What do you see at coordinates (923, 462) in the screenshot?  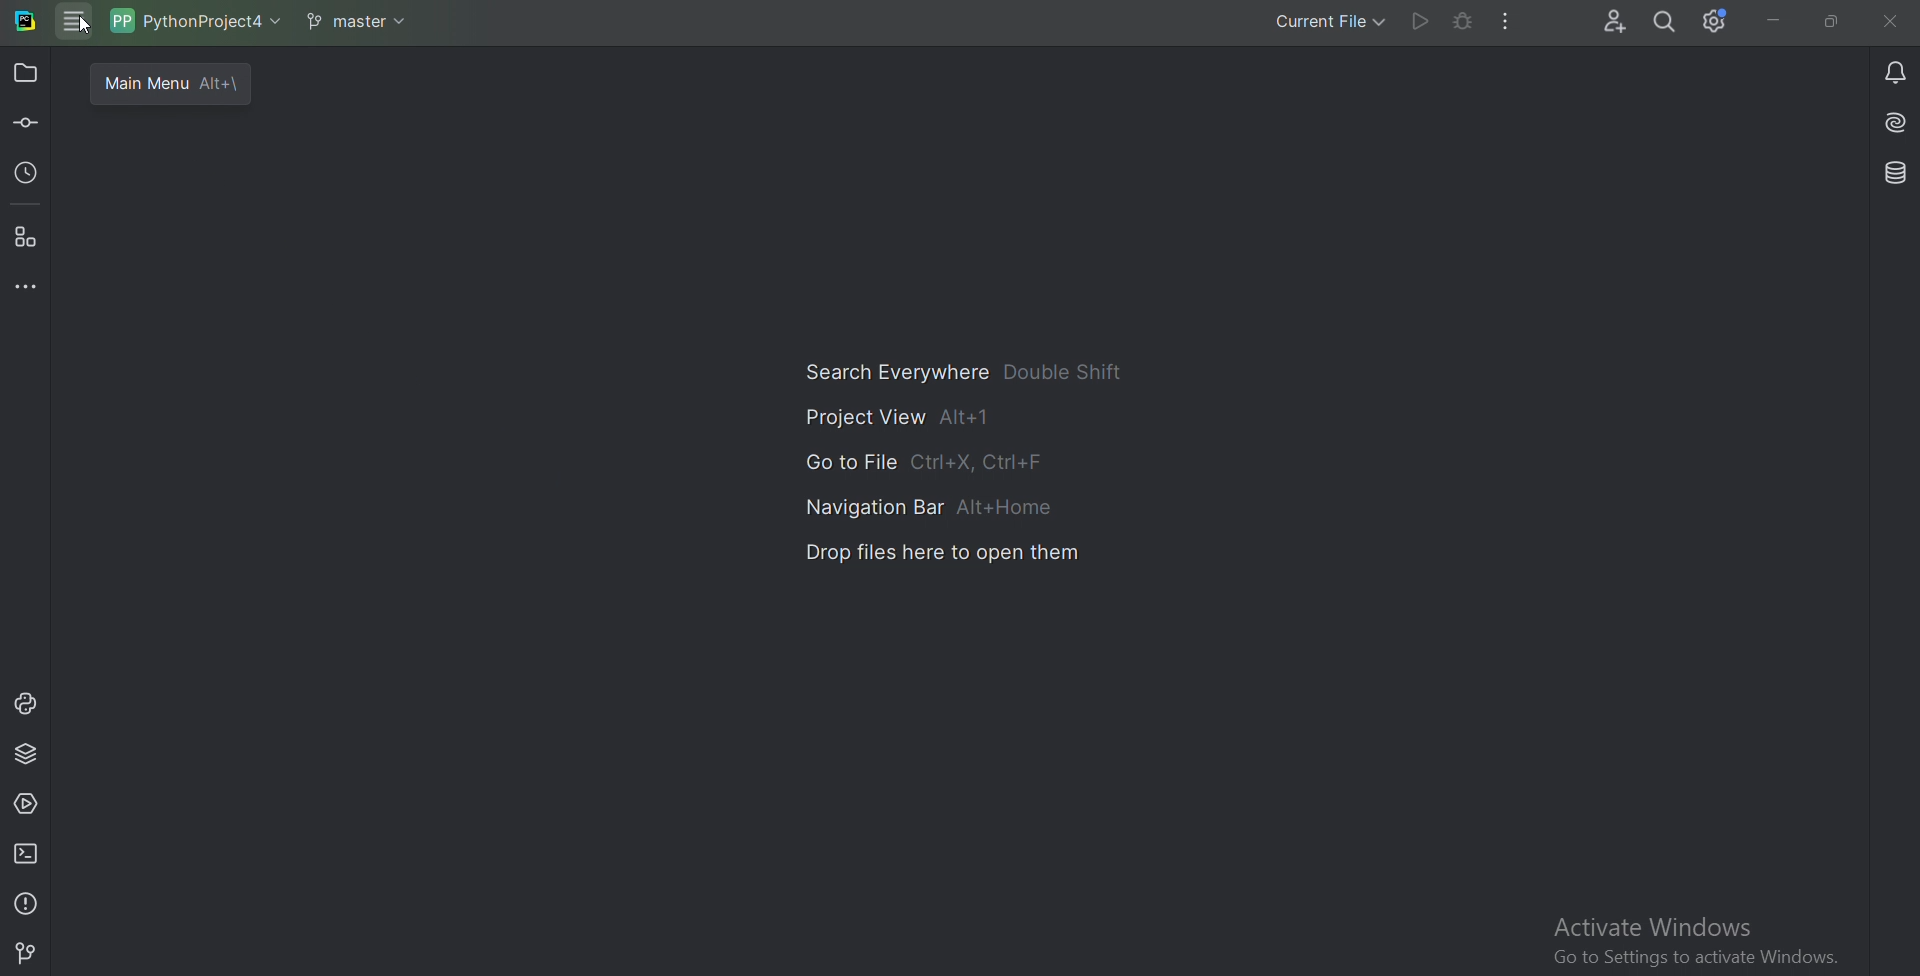 I see `Go to file` at bounding box center [923, 462].